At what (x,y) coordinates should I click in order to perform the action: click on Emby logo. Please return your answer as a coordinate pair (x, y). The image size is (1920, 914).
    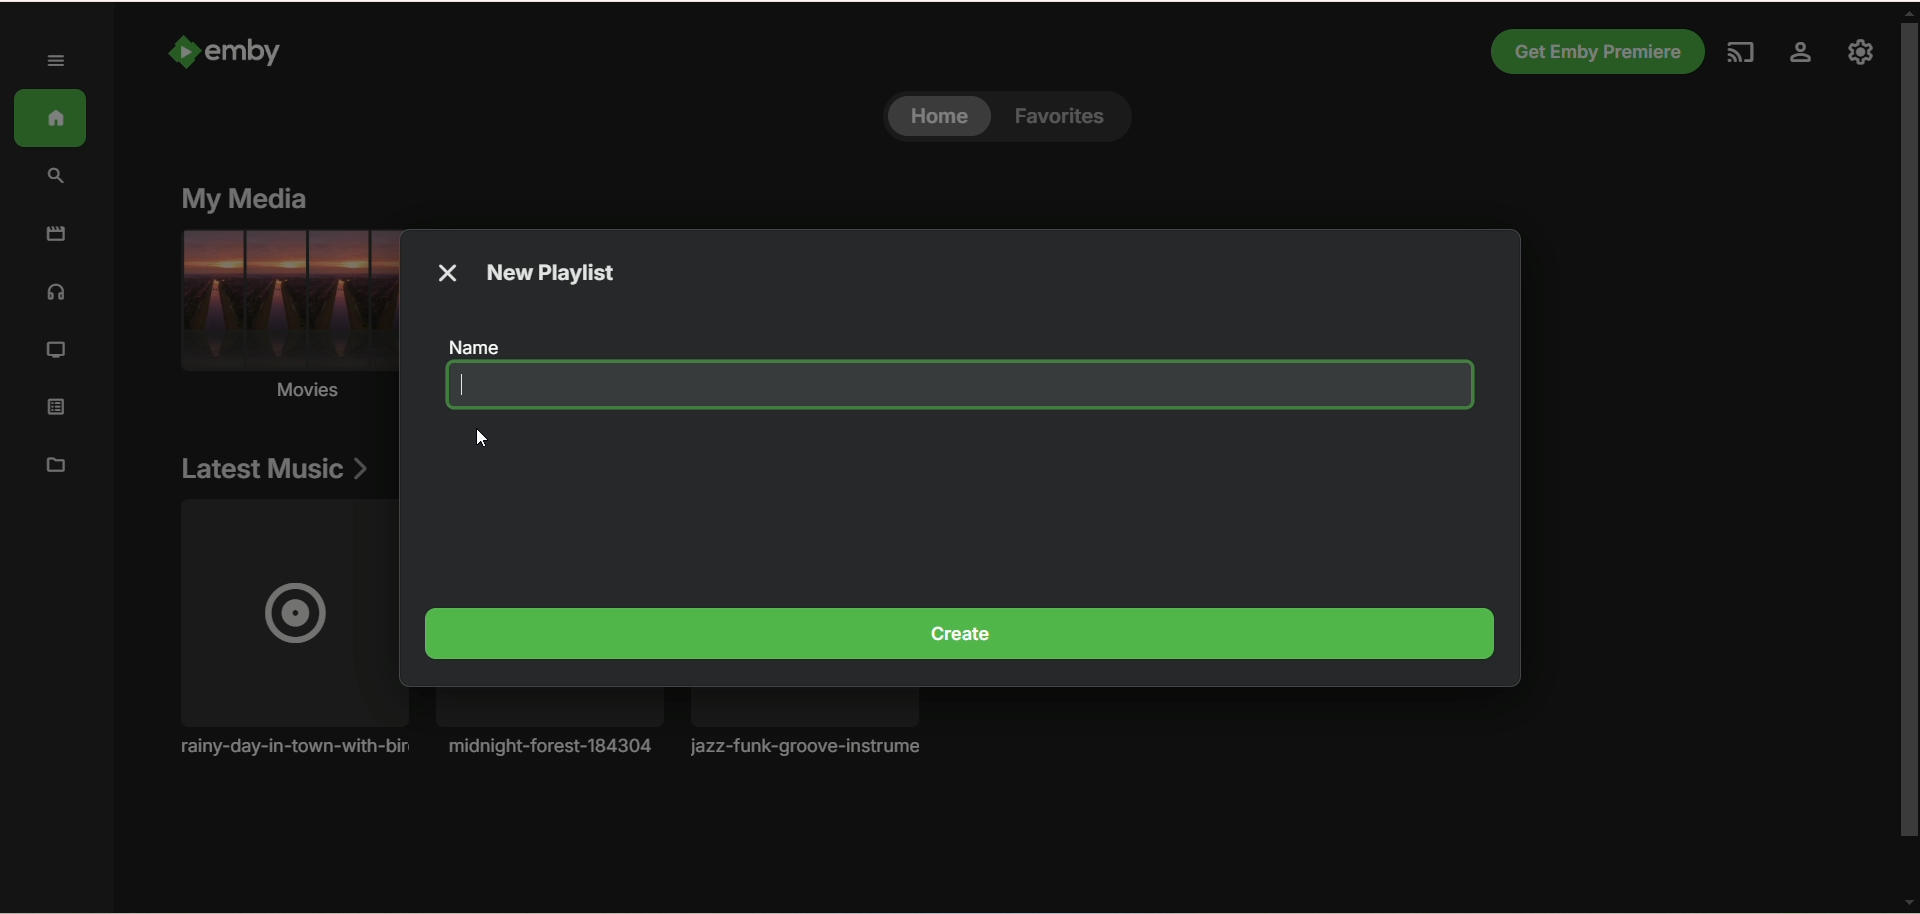
    Looking at the image, I should click on (183, 51).